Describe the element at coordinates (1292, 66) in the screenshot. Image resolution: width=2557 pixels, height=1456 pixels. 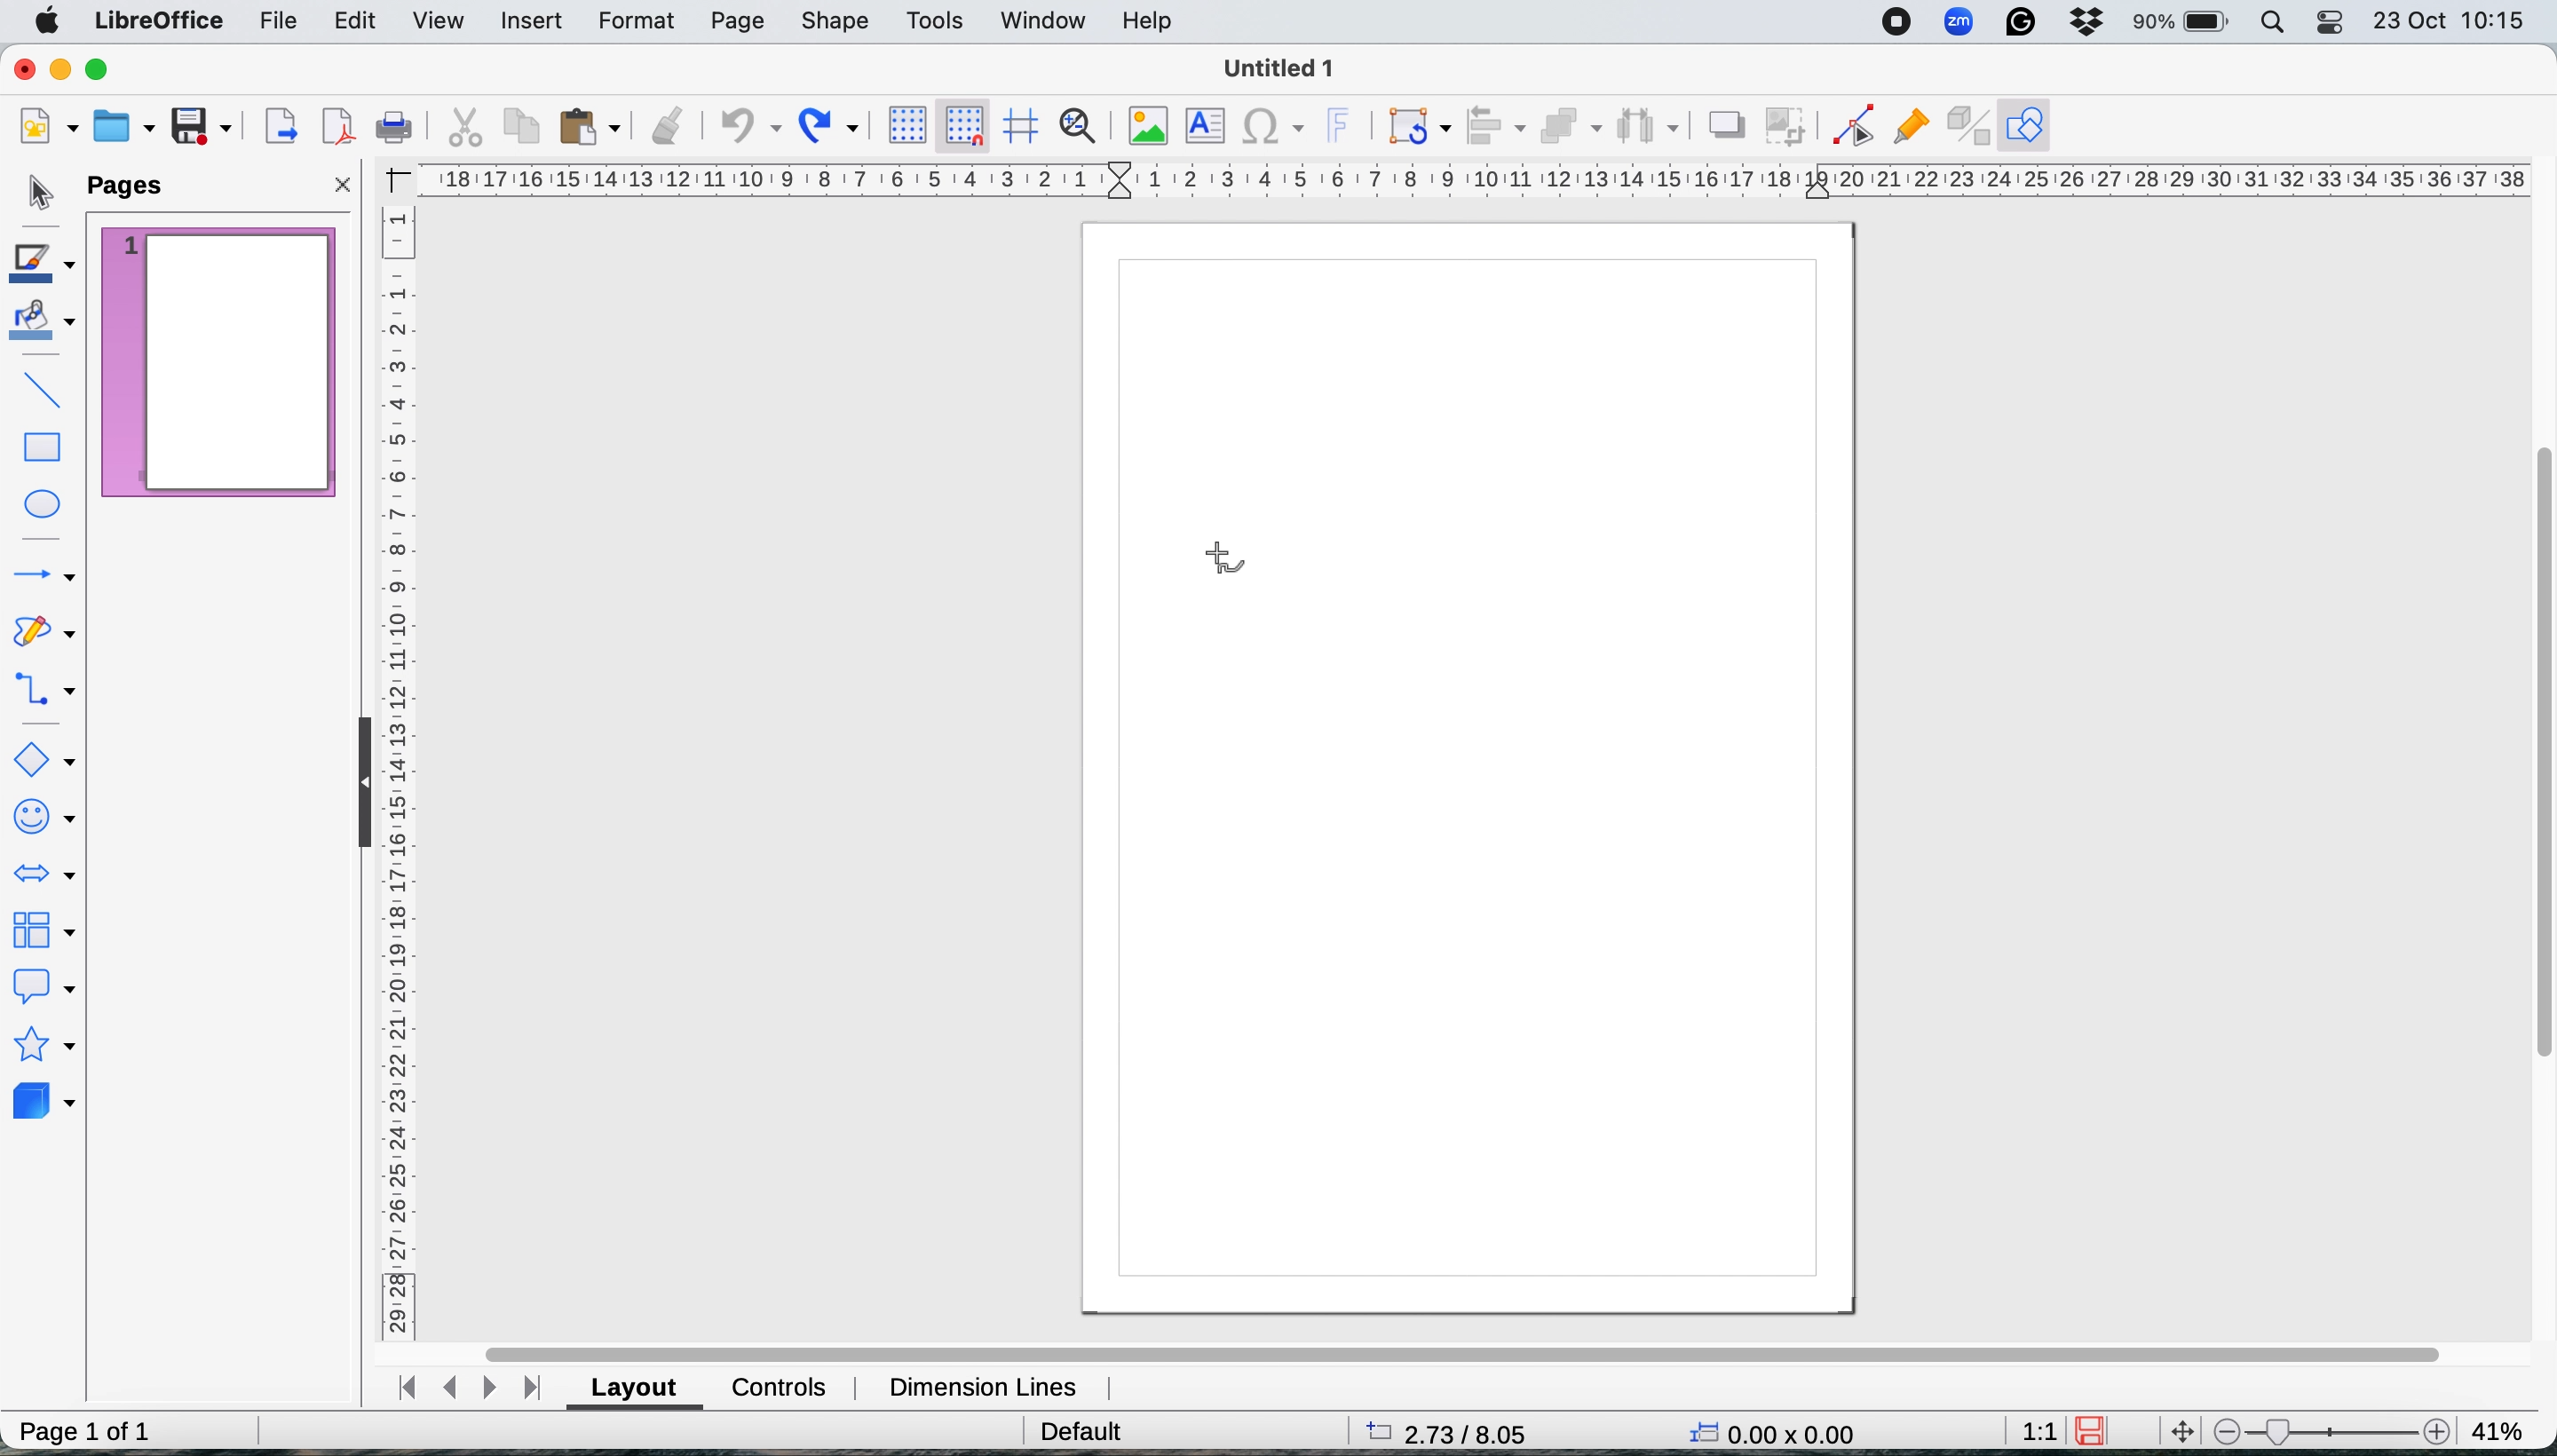
I see `file name` at that location.